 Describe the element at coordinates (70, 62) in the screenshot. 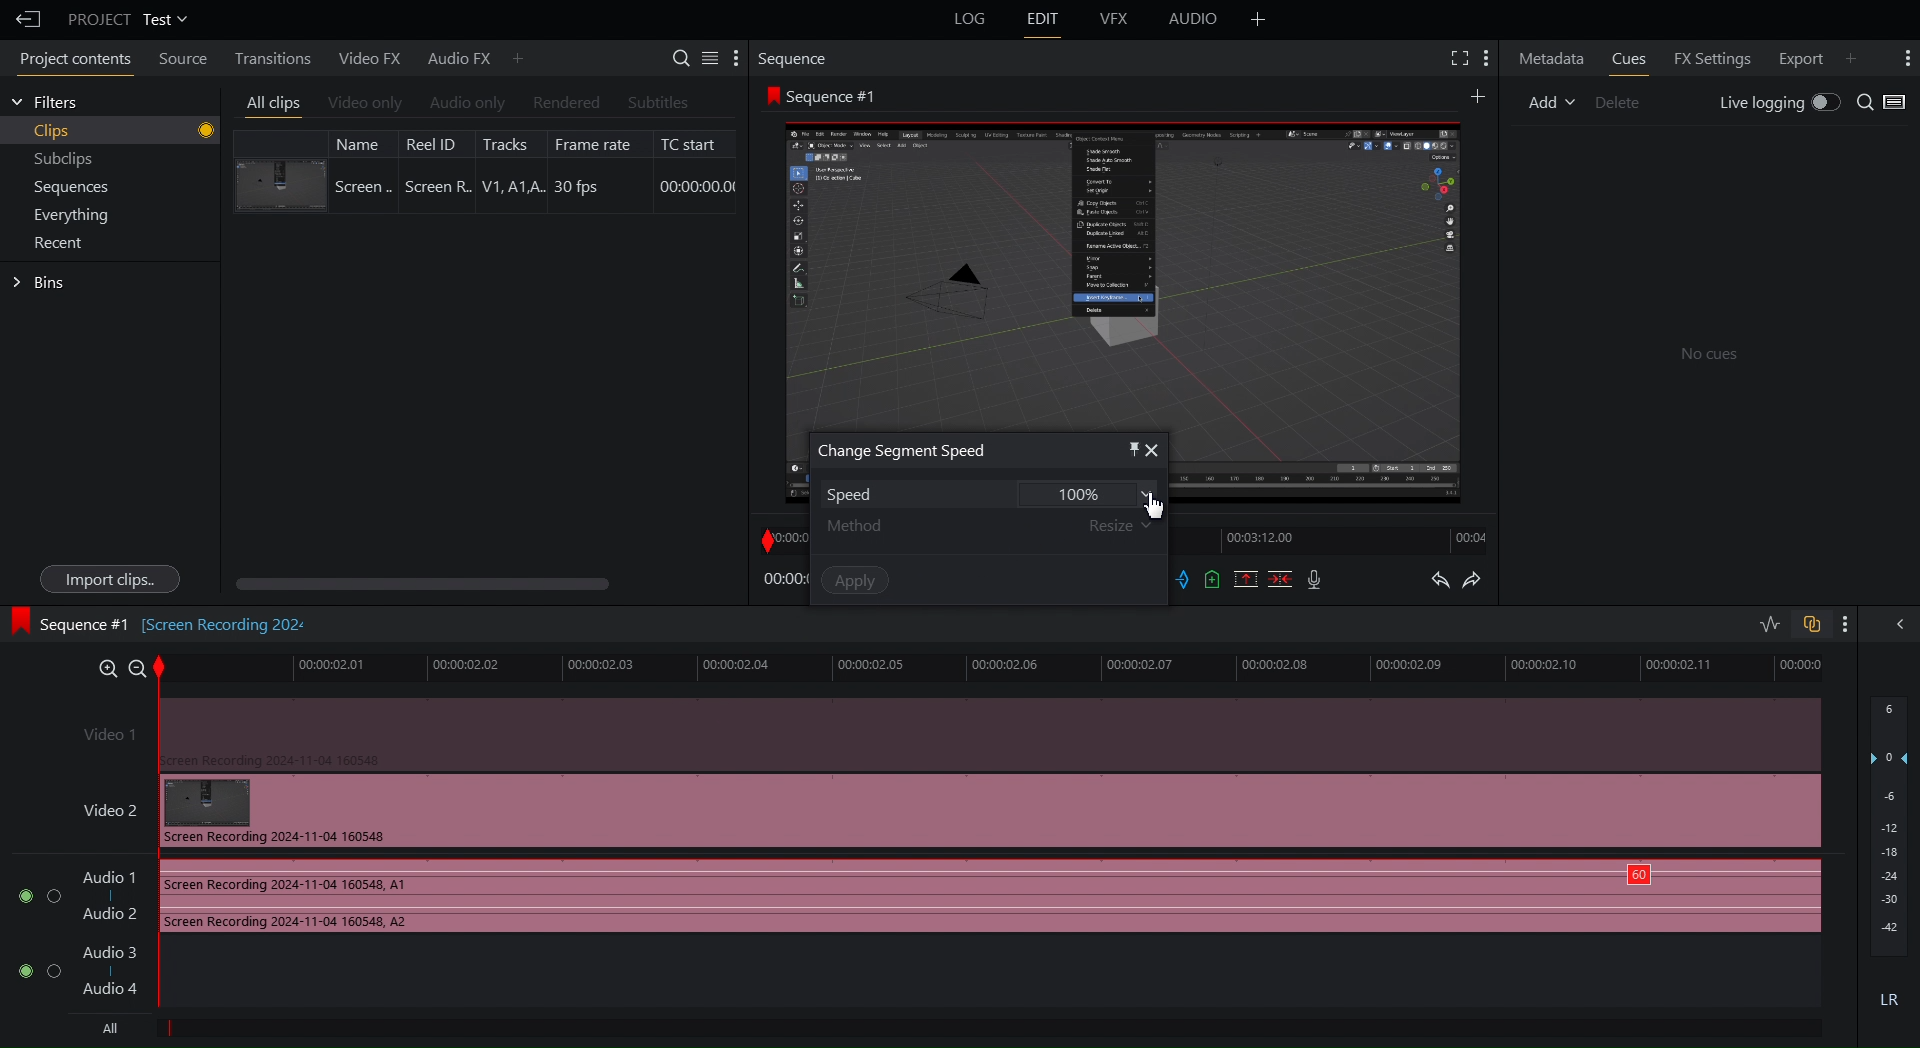

I see `Project contents` at that location.